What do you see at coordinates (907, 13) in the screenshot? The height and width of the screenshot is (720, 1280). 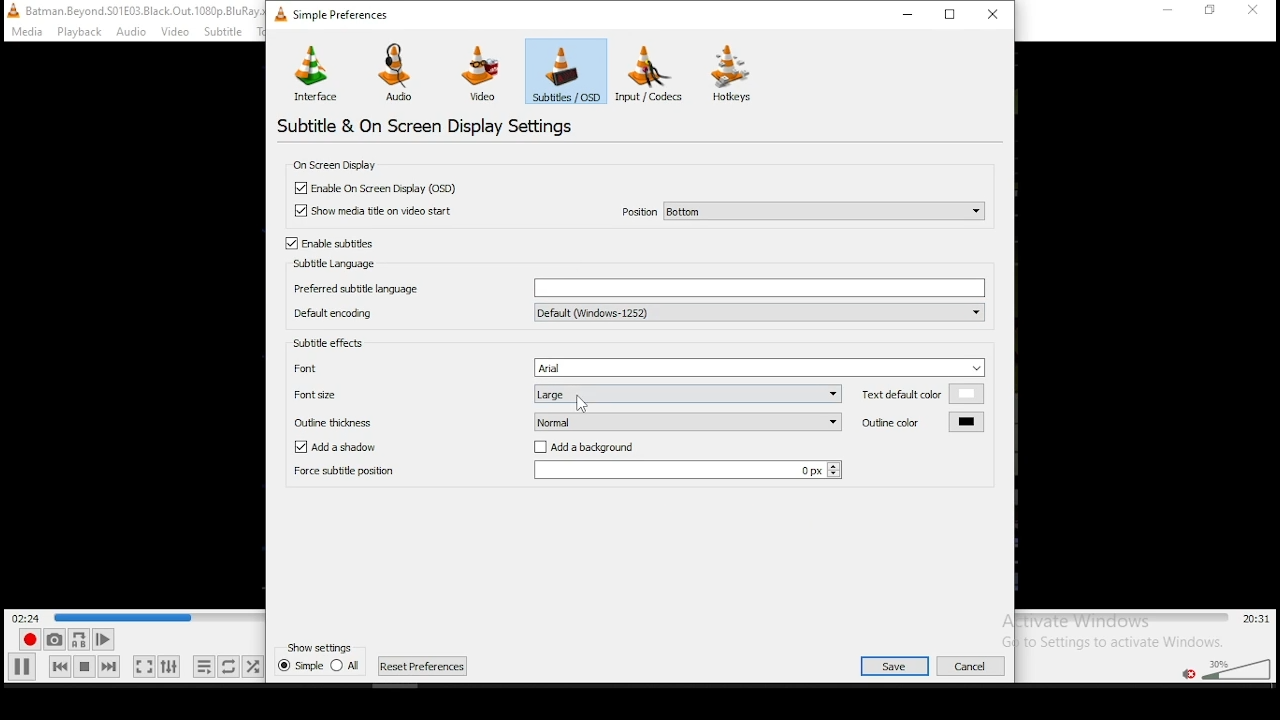 I see `minimize` at bounding box center [907, 13].